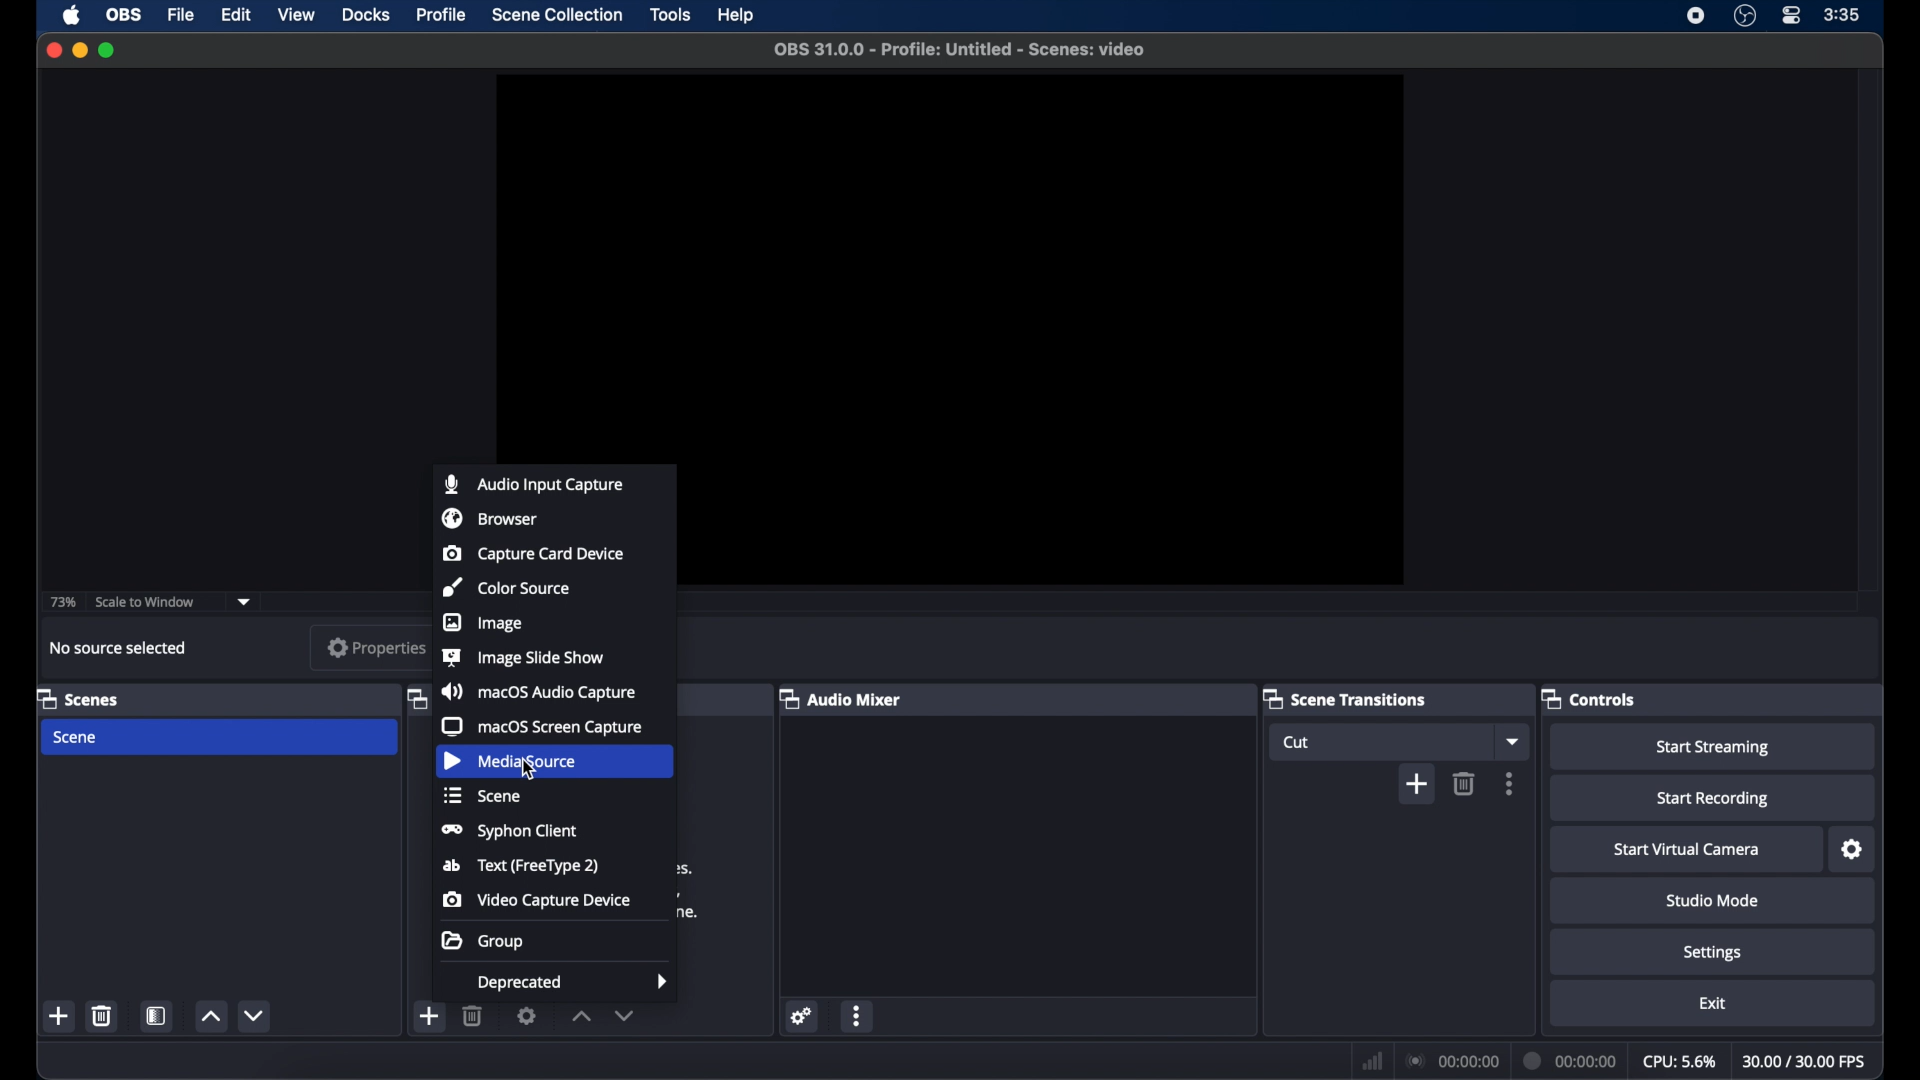  What do you see at coordinates (960, 50) in the screenshot?
I see `file name` at bounding box center [960, 50].